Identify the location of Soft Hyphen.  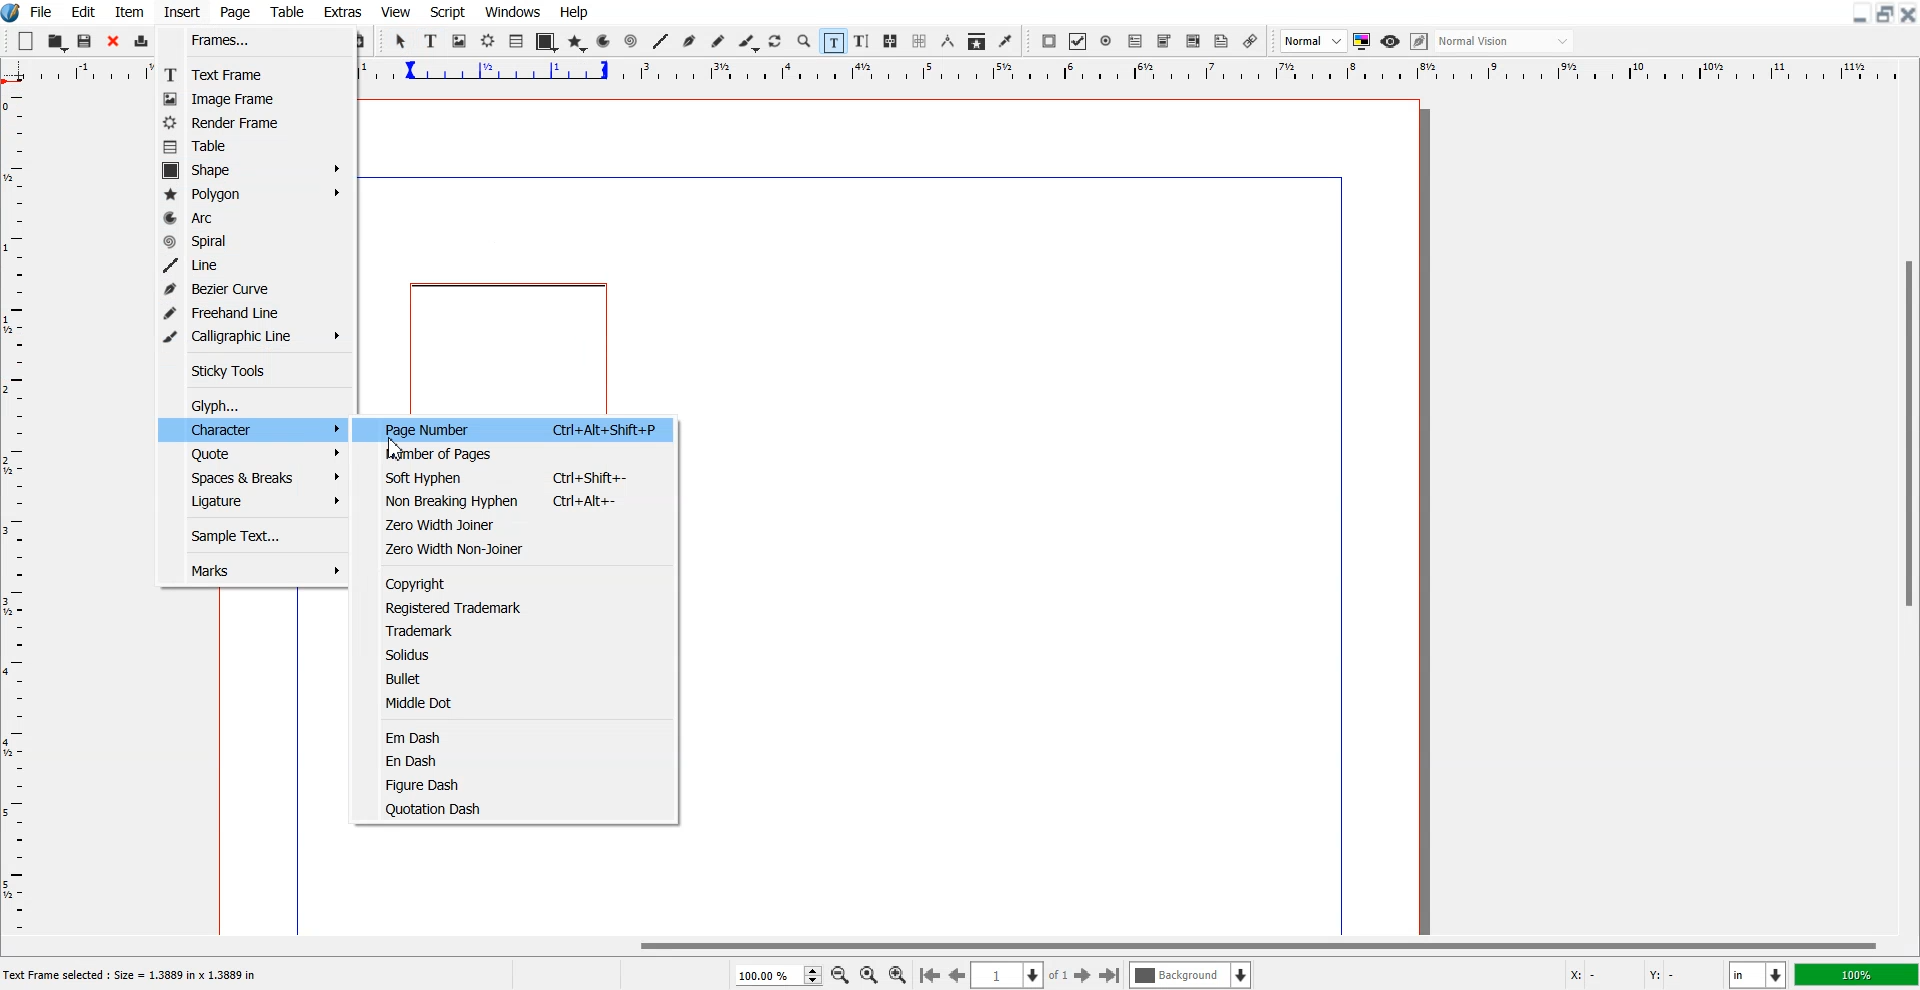
(524, 477).